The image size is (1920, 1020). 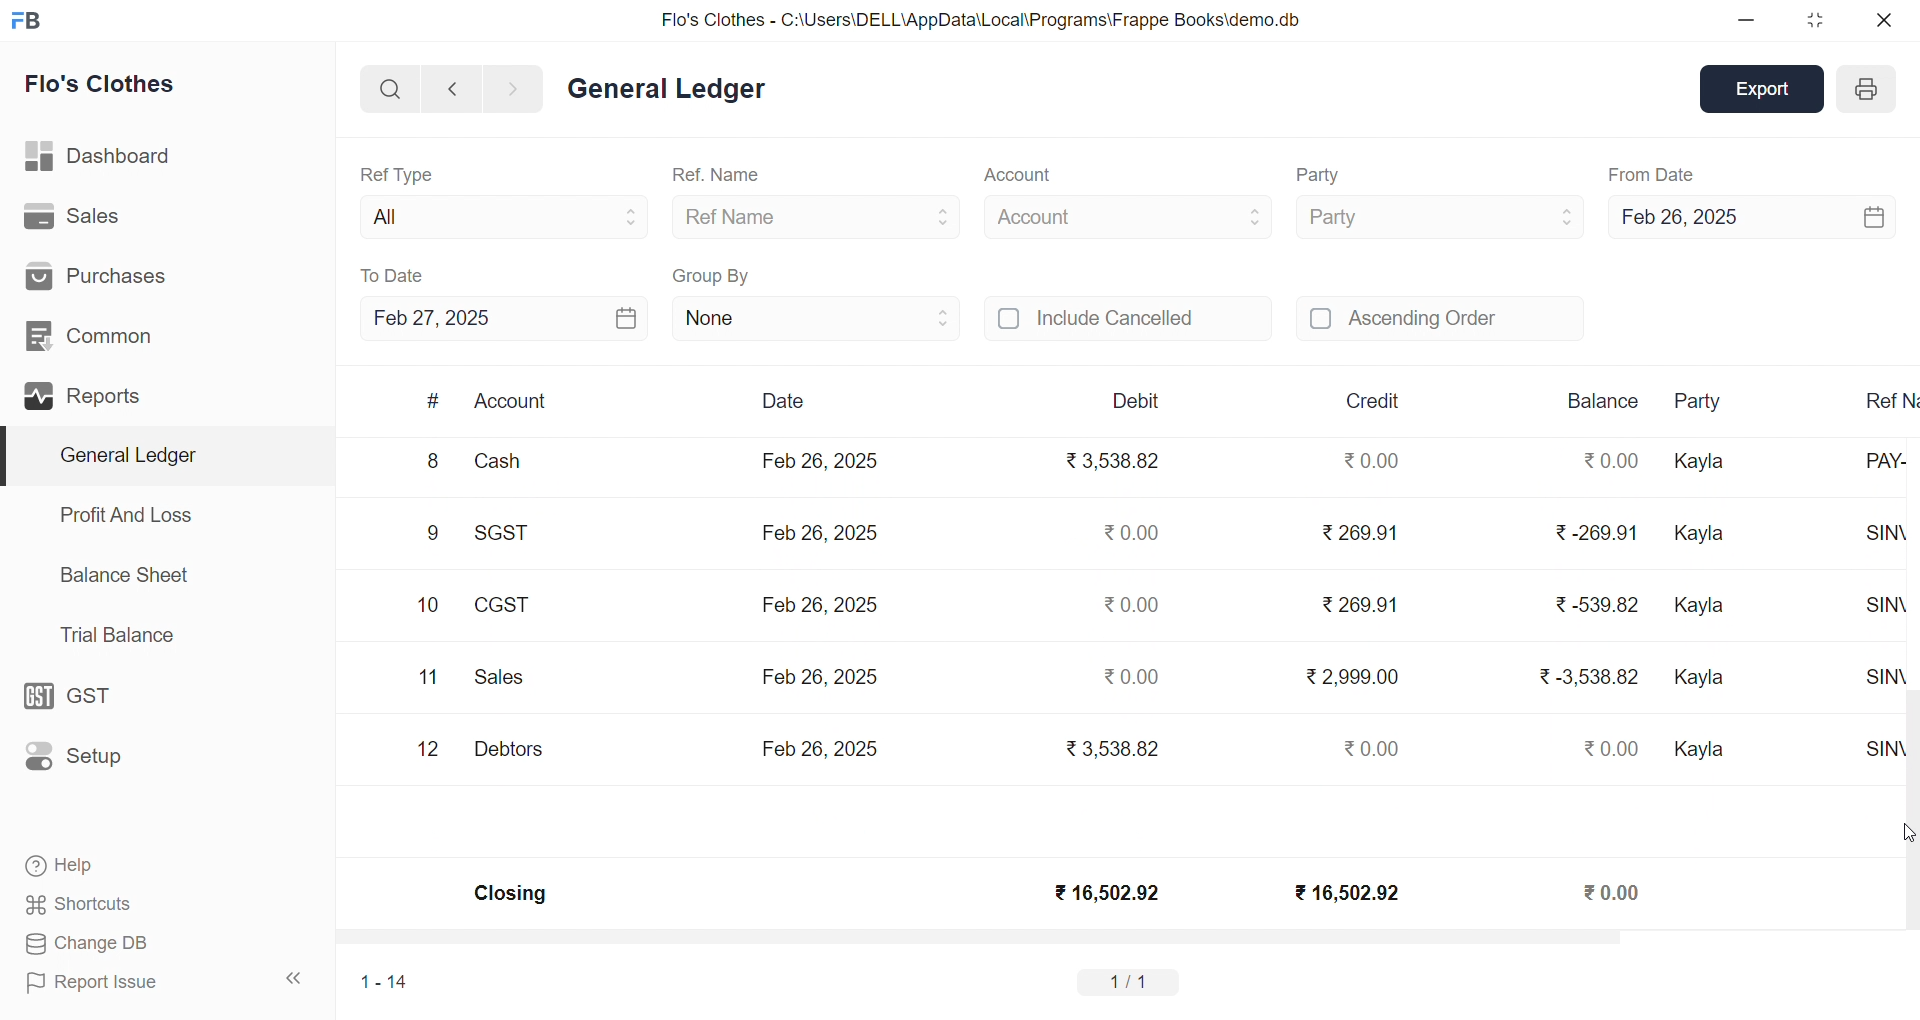 What do you see at coordinates (1016, 177) in the screenshot?
I see `Account` at bounding box center [1016, 177].